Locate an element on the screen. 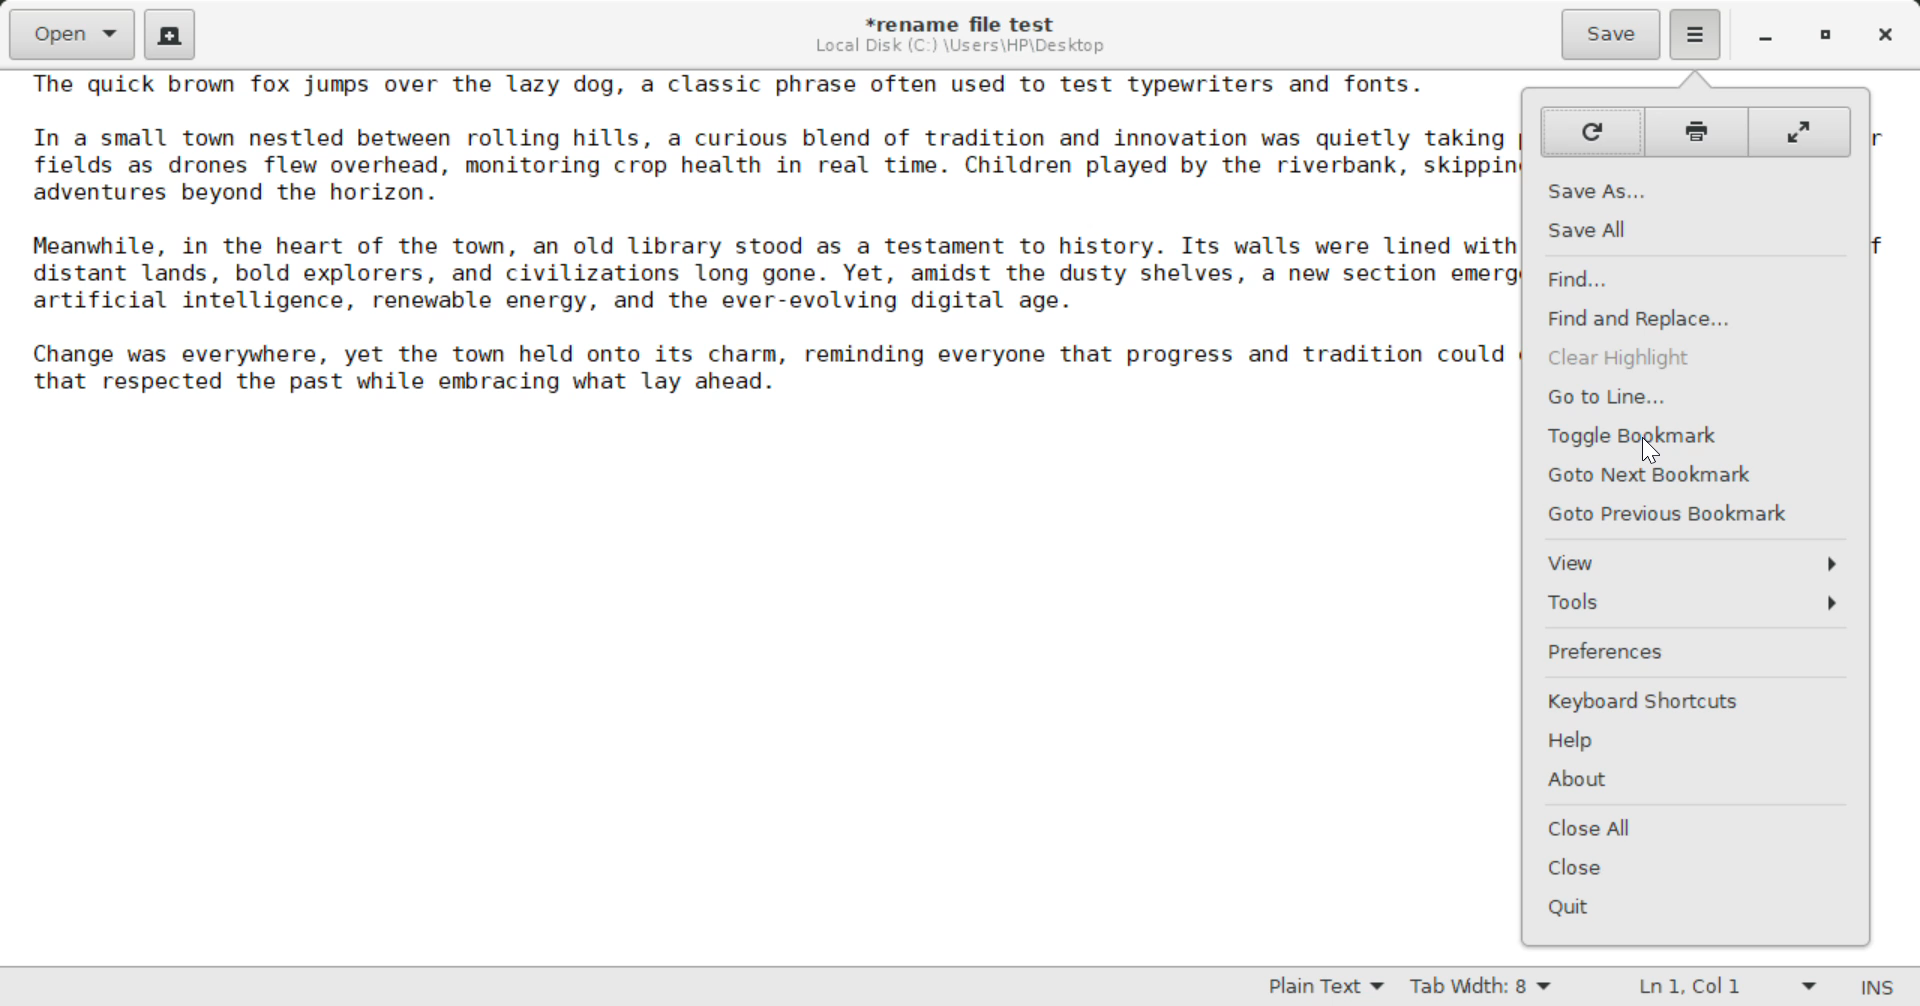 The image size is (1920, 1006). The quick brown fox jumps over the lazy dog, a classic phrase often used to test typewriters and fonts.In a small town nestled between rolling hills, a curious blend of tradition and innovation was quietly taking place. Farmers tended theirfields as drones flew overhead, monitoring crop health in real time. Children played by the riverbank, skipping stones and dreaming ofadventures beyond the horizon.Meanwhile, in the heart of the town, an old library stood as a testament to history. Its walls were lined with books that told stories ofdistant lands, bold explorers, and civilizations long gone. Yet, amidst the dusty shelves, a new section emerged: one dedicated toartificial intelligence, renewable energy, and the ever-evolving digital age.Change was everywhere, yet the town held onto its charm, reminding everyone that progress and tradition could coexist, shaping a futurethat respected the past while embracing what lay ahead. is located at coordinates (770, 253).